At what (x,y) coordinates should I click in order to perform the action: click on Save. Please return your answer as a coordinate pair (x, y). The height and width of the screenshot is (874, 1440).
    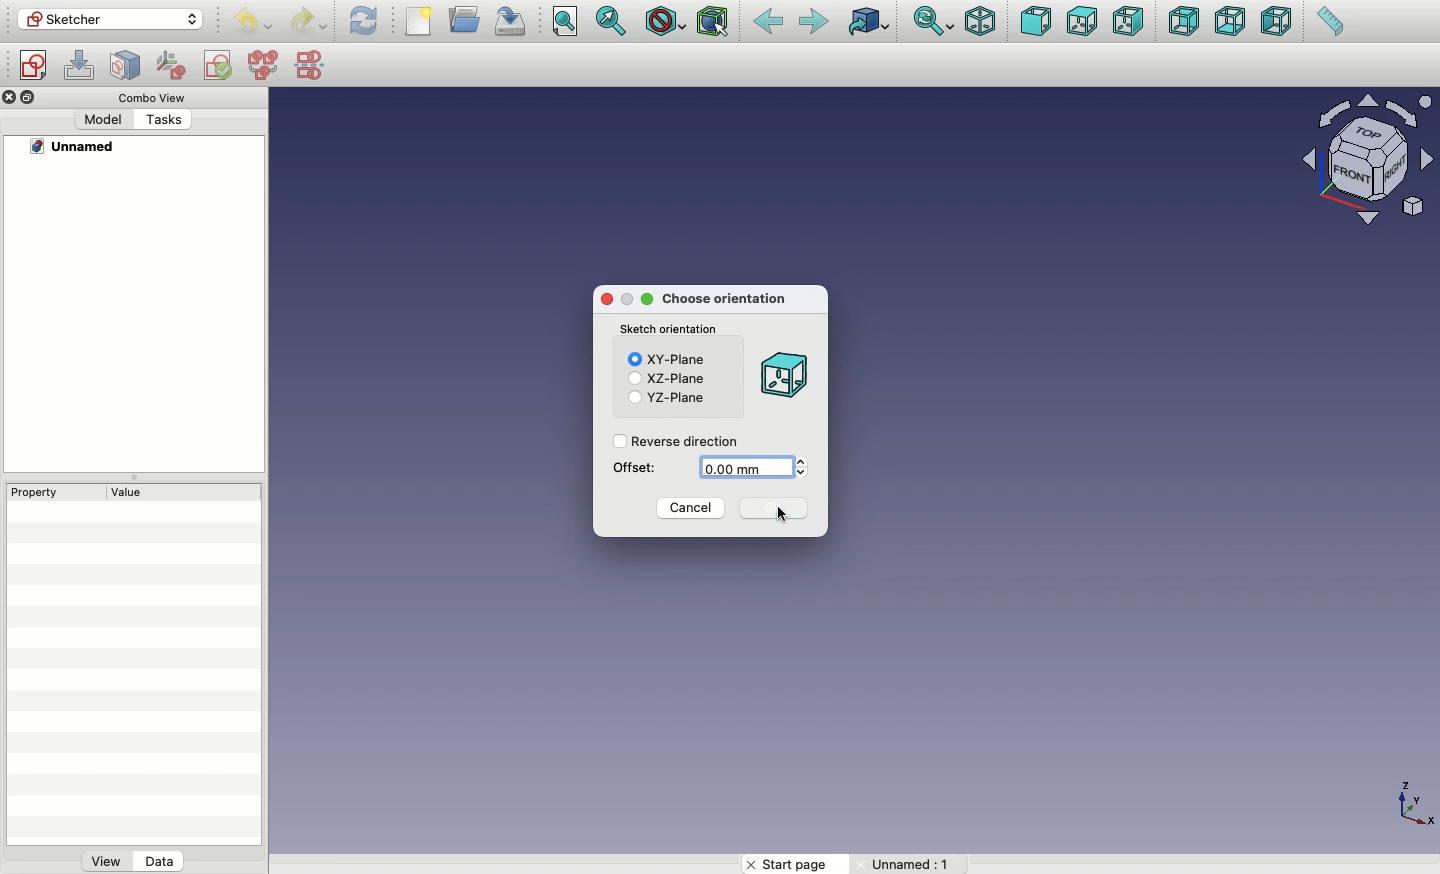
    Looking at the image, I should click on (515, 21).